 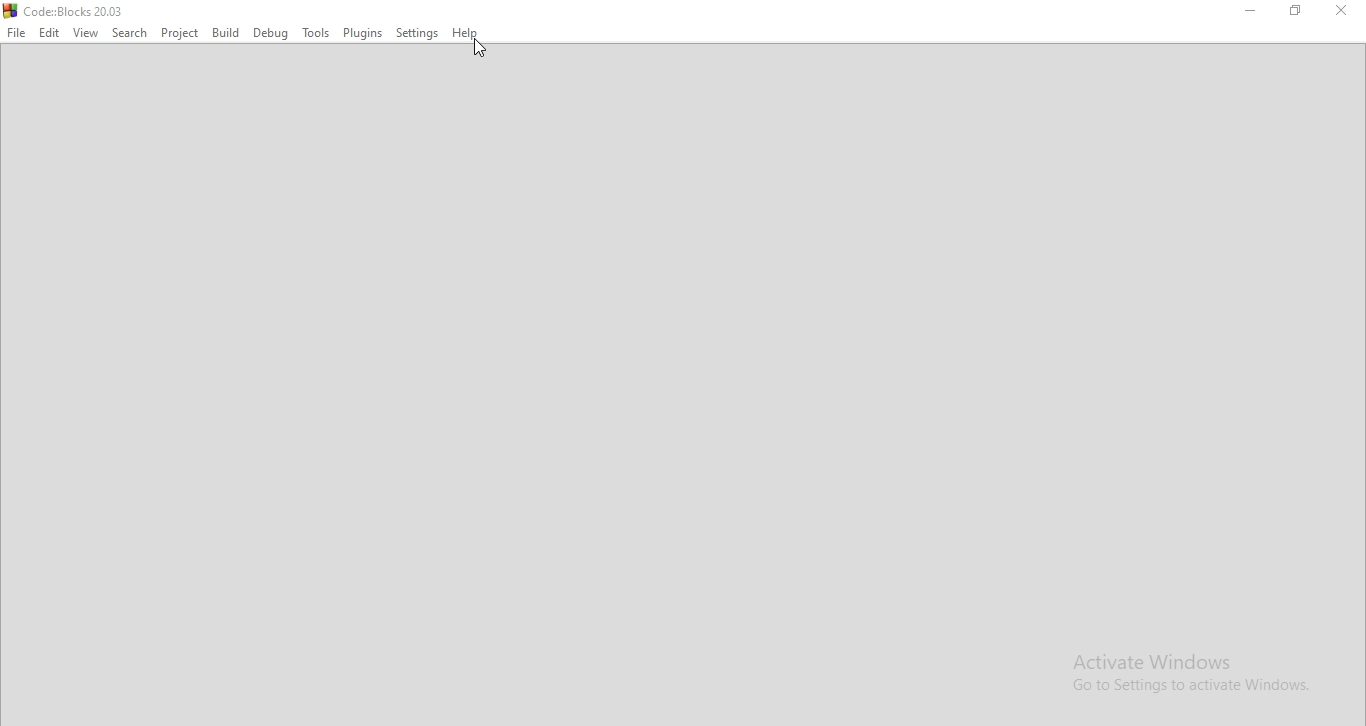 I want to click on Build , so click(x=225, y=33).